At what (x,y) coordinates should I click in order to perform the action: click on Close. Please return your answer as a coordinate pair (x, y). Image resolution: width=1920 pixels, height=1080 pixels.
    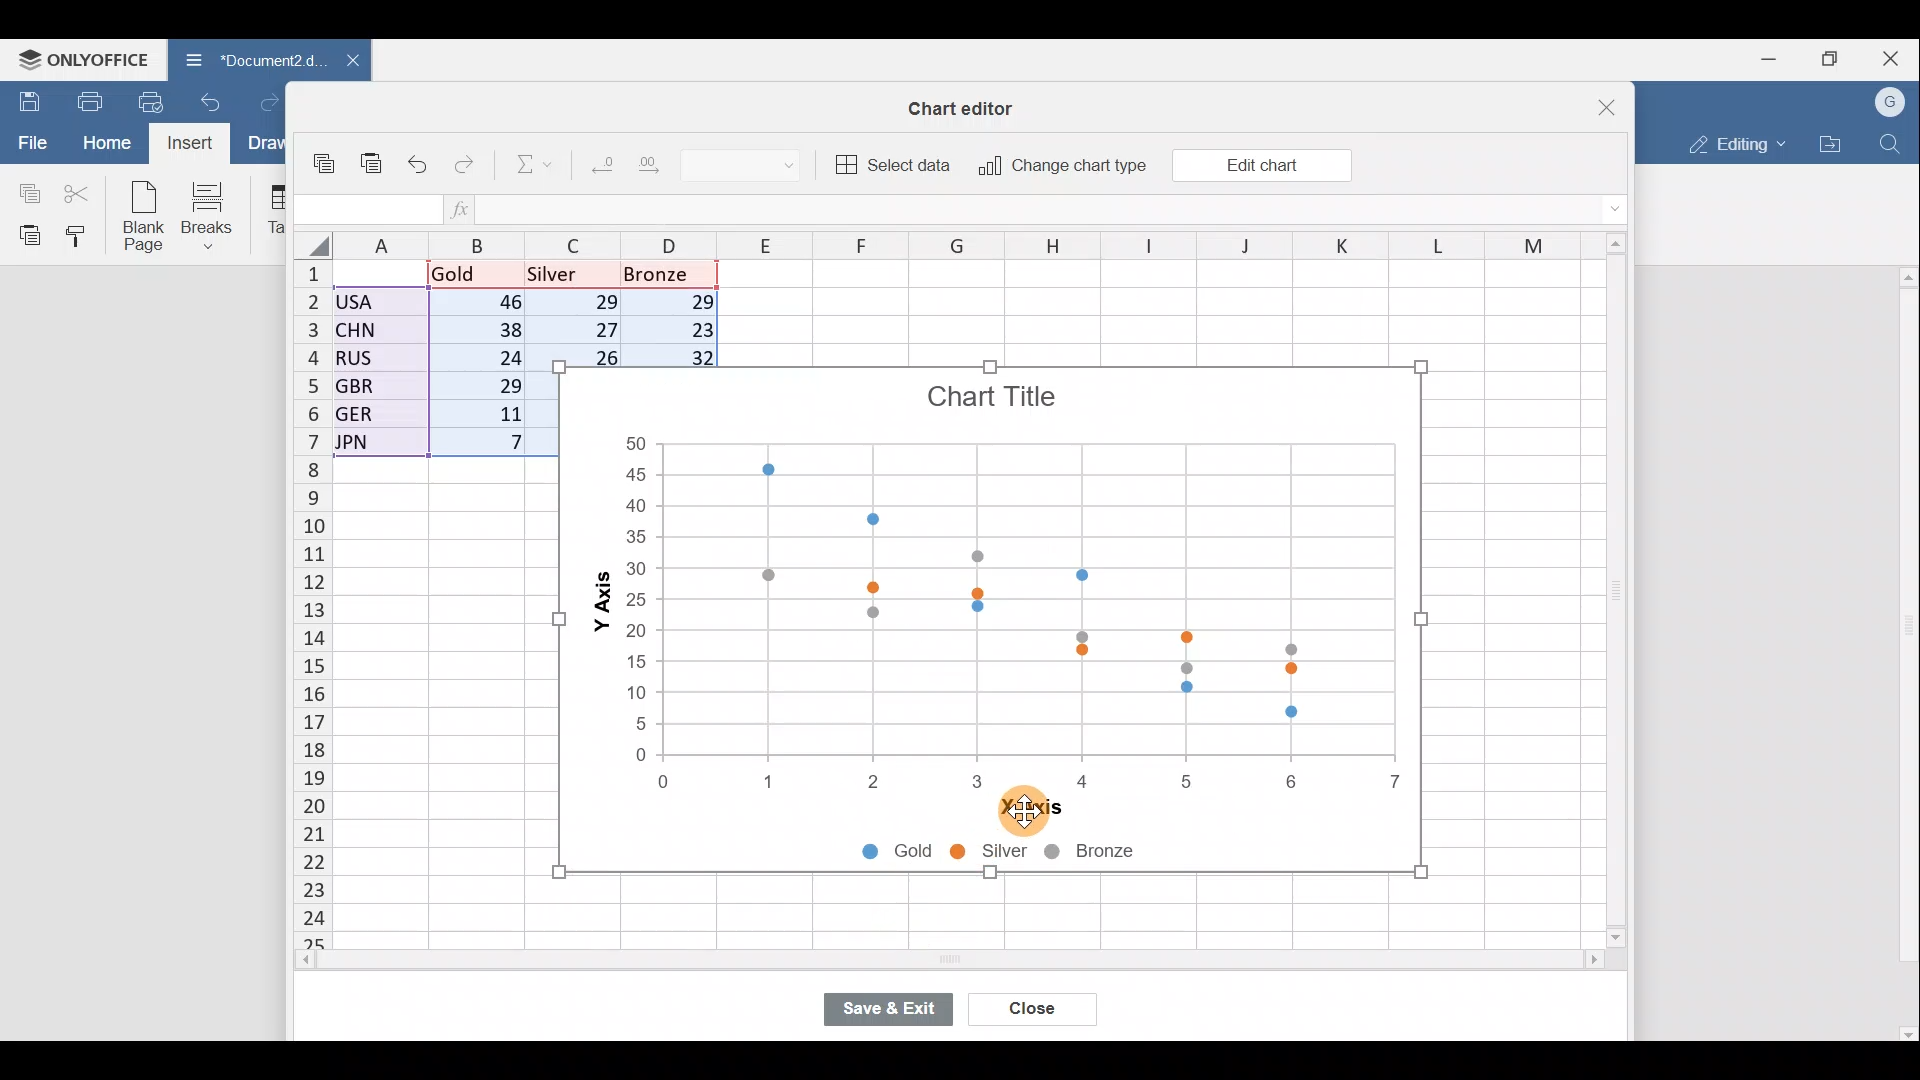
    Looking at the image, I should click on (1594, 100).